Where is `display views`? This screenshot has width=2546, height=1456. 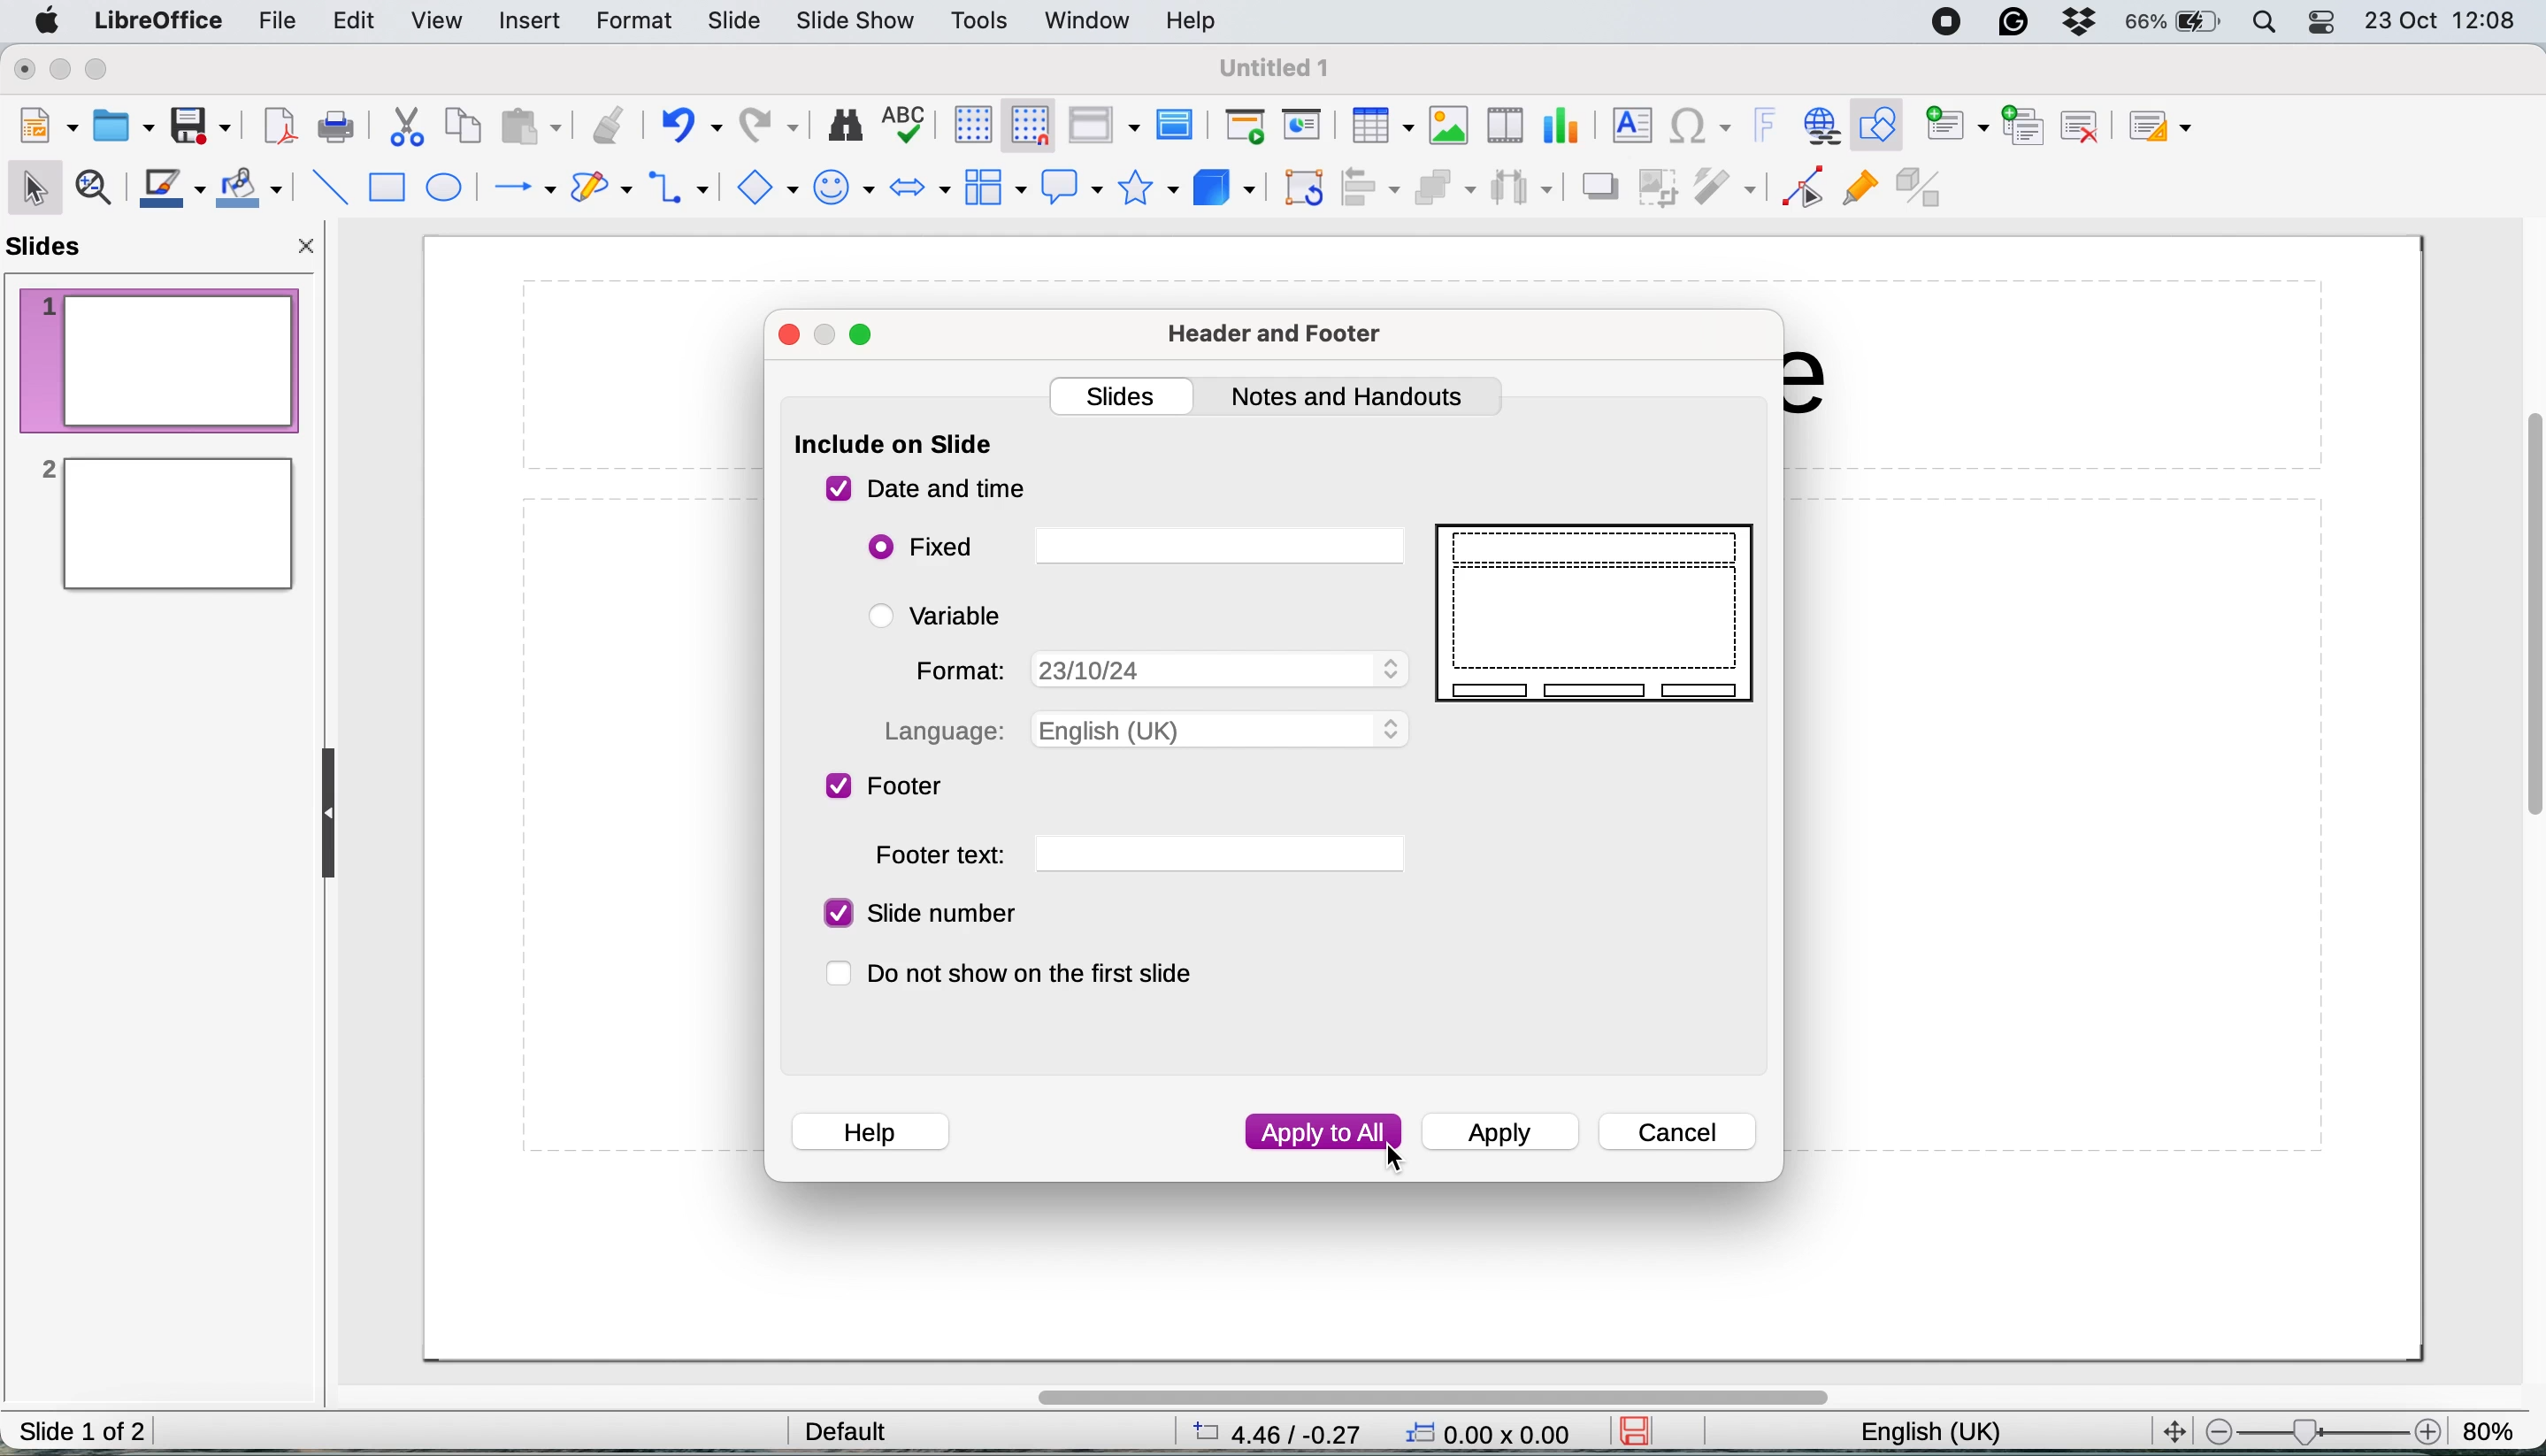
display views is located at coordinates (1102, 125).